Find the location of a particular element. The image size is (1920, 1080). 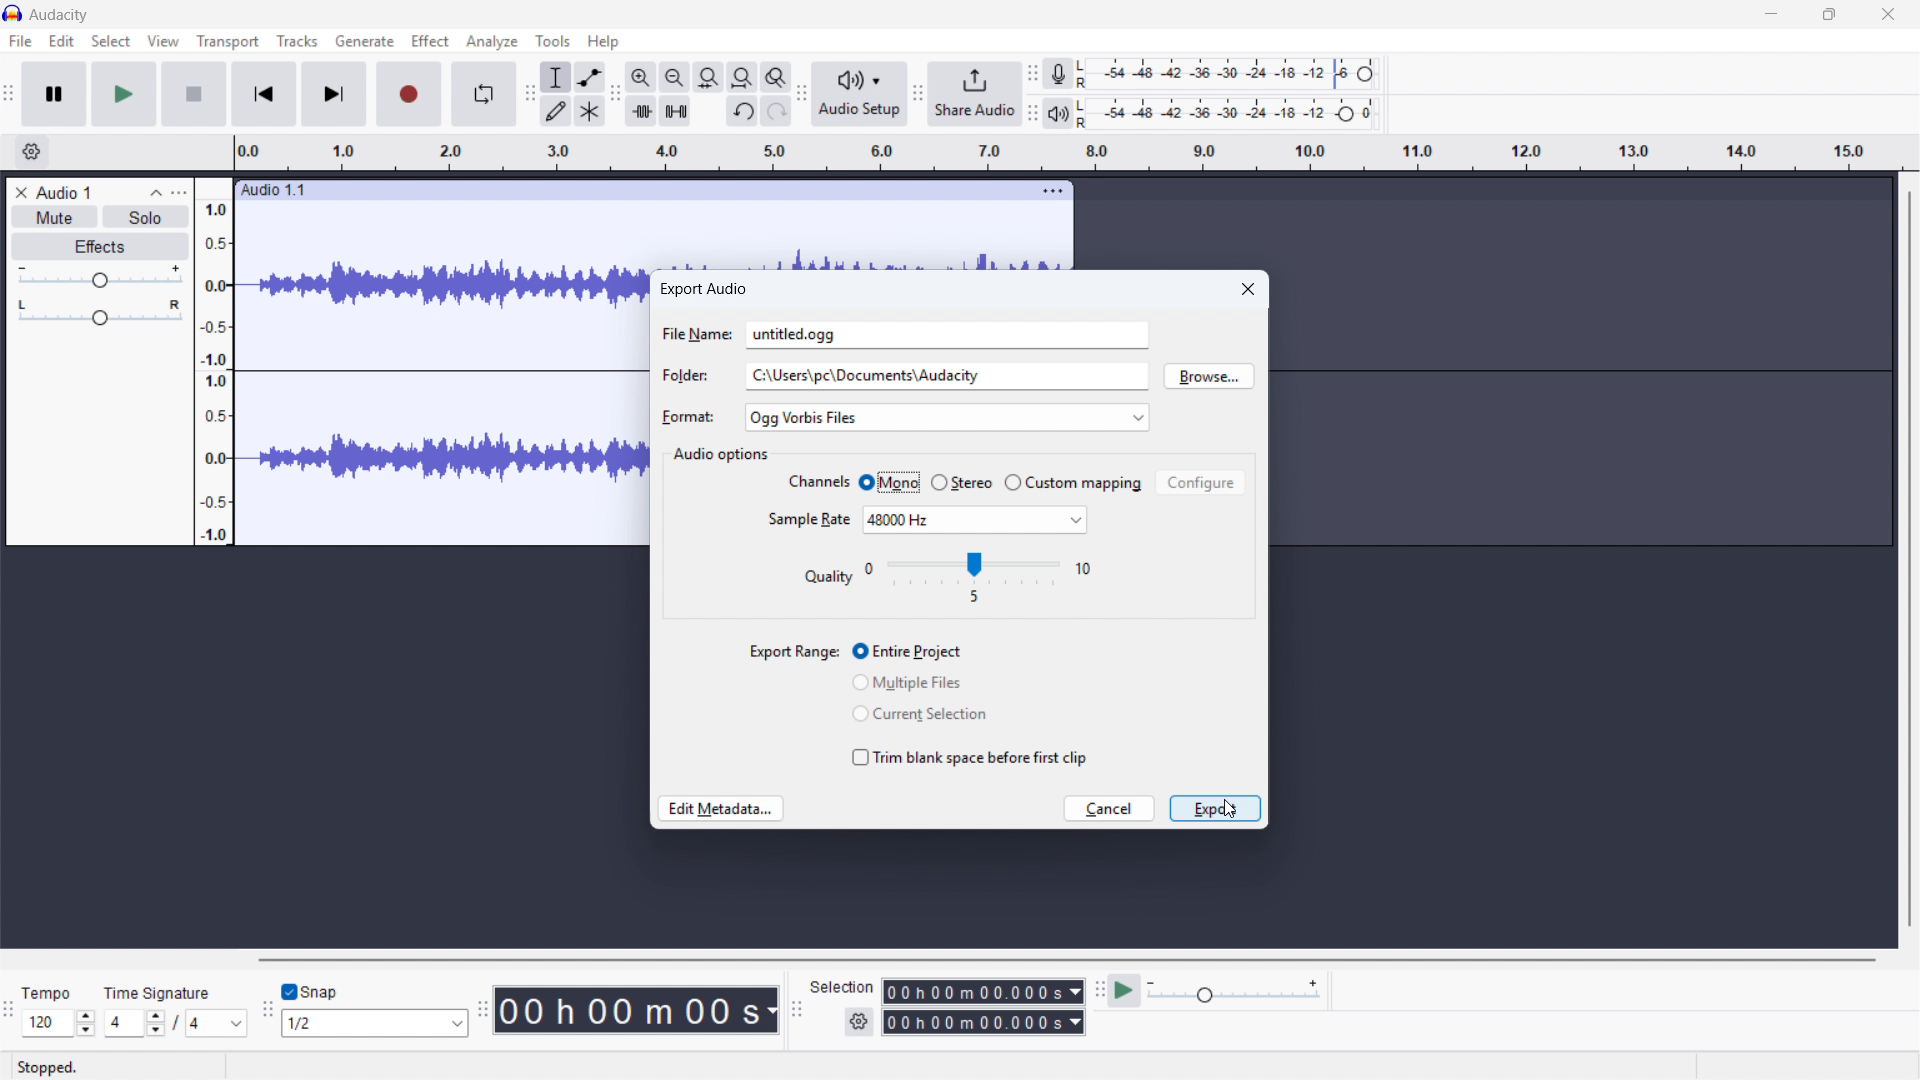

Selection tool  is located at coordinates (555, 76).